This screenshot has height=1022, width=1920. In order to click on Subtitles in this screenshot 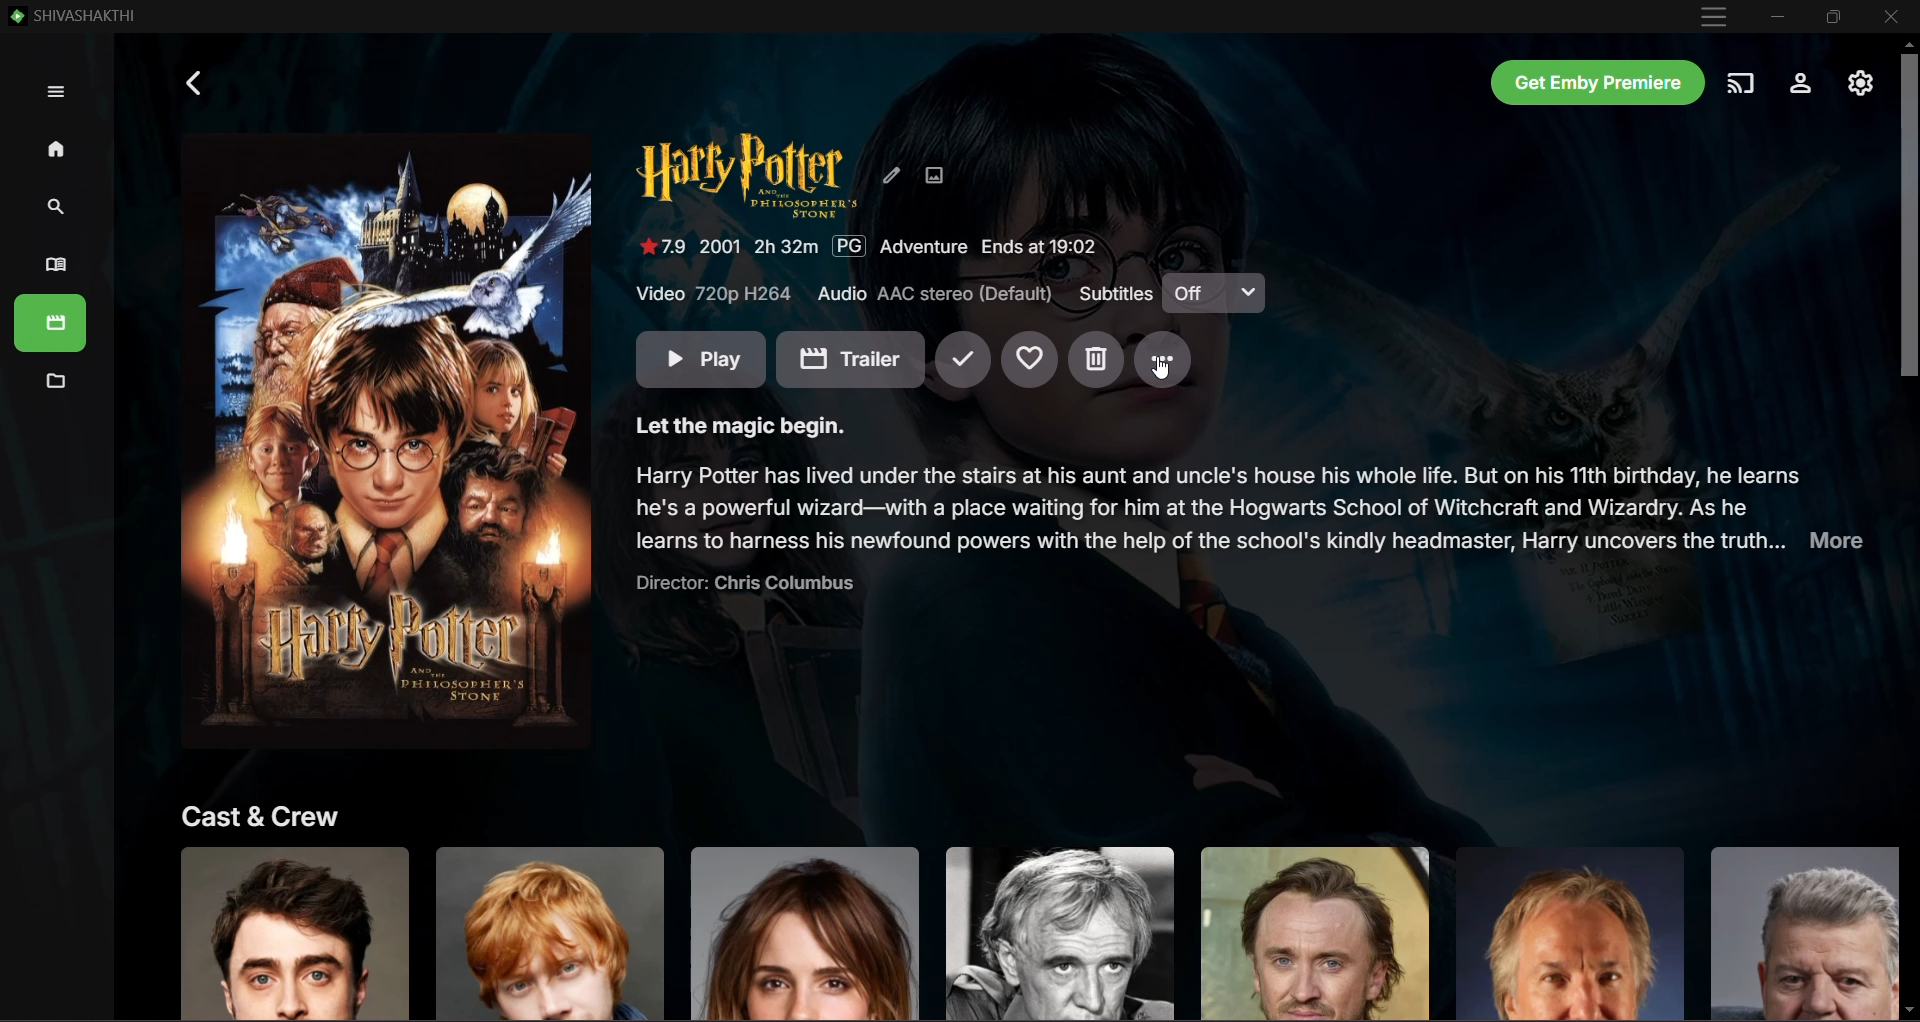, I will do `click(1113, 293)`.